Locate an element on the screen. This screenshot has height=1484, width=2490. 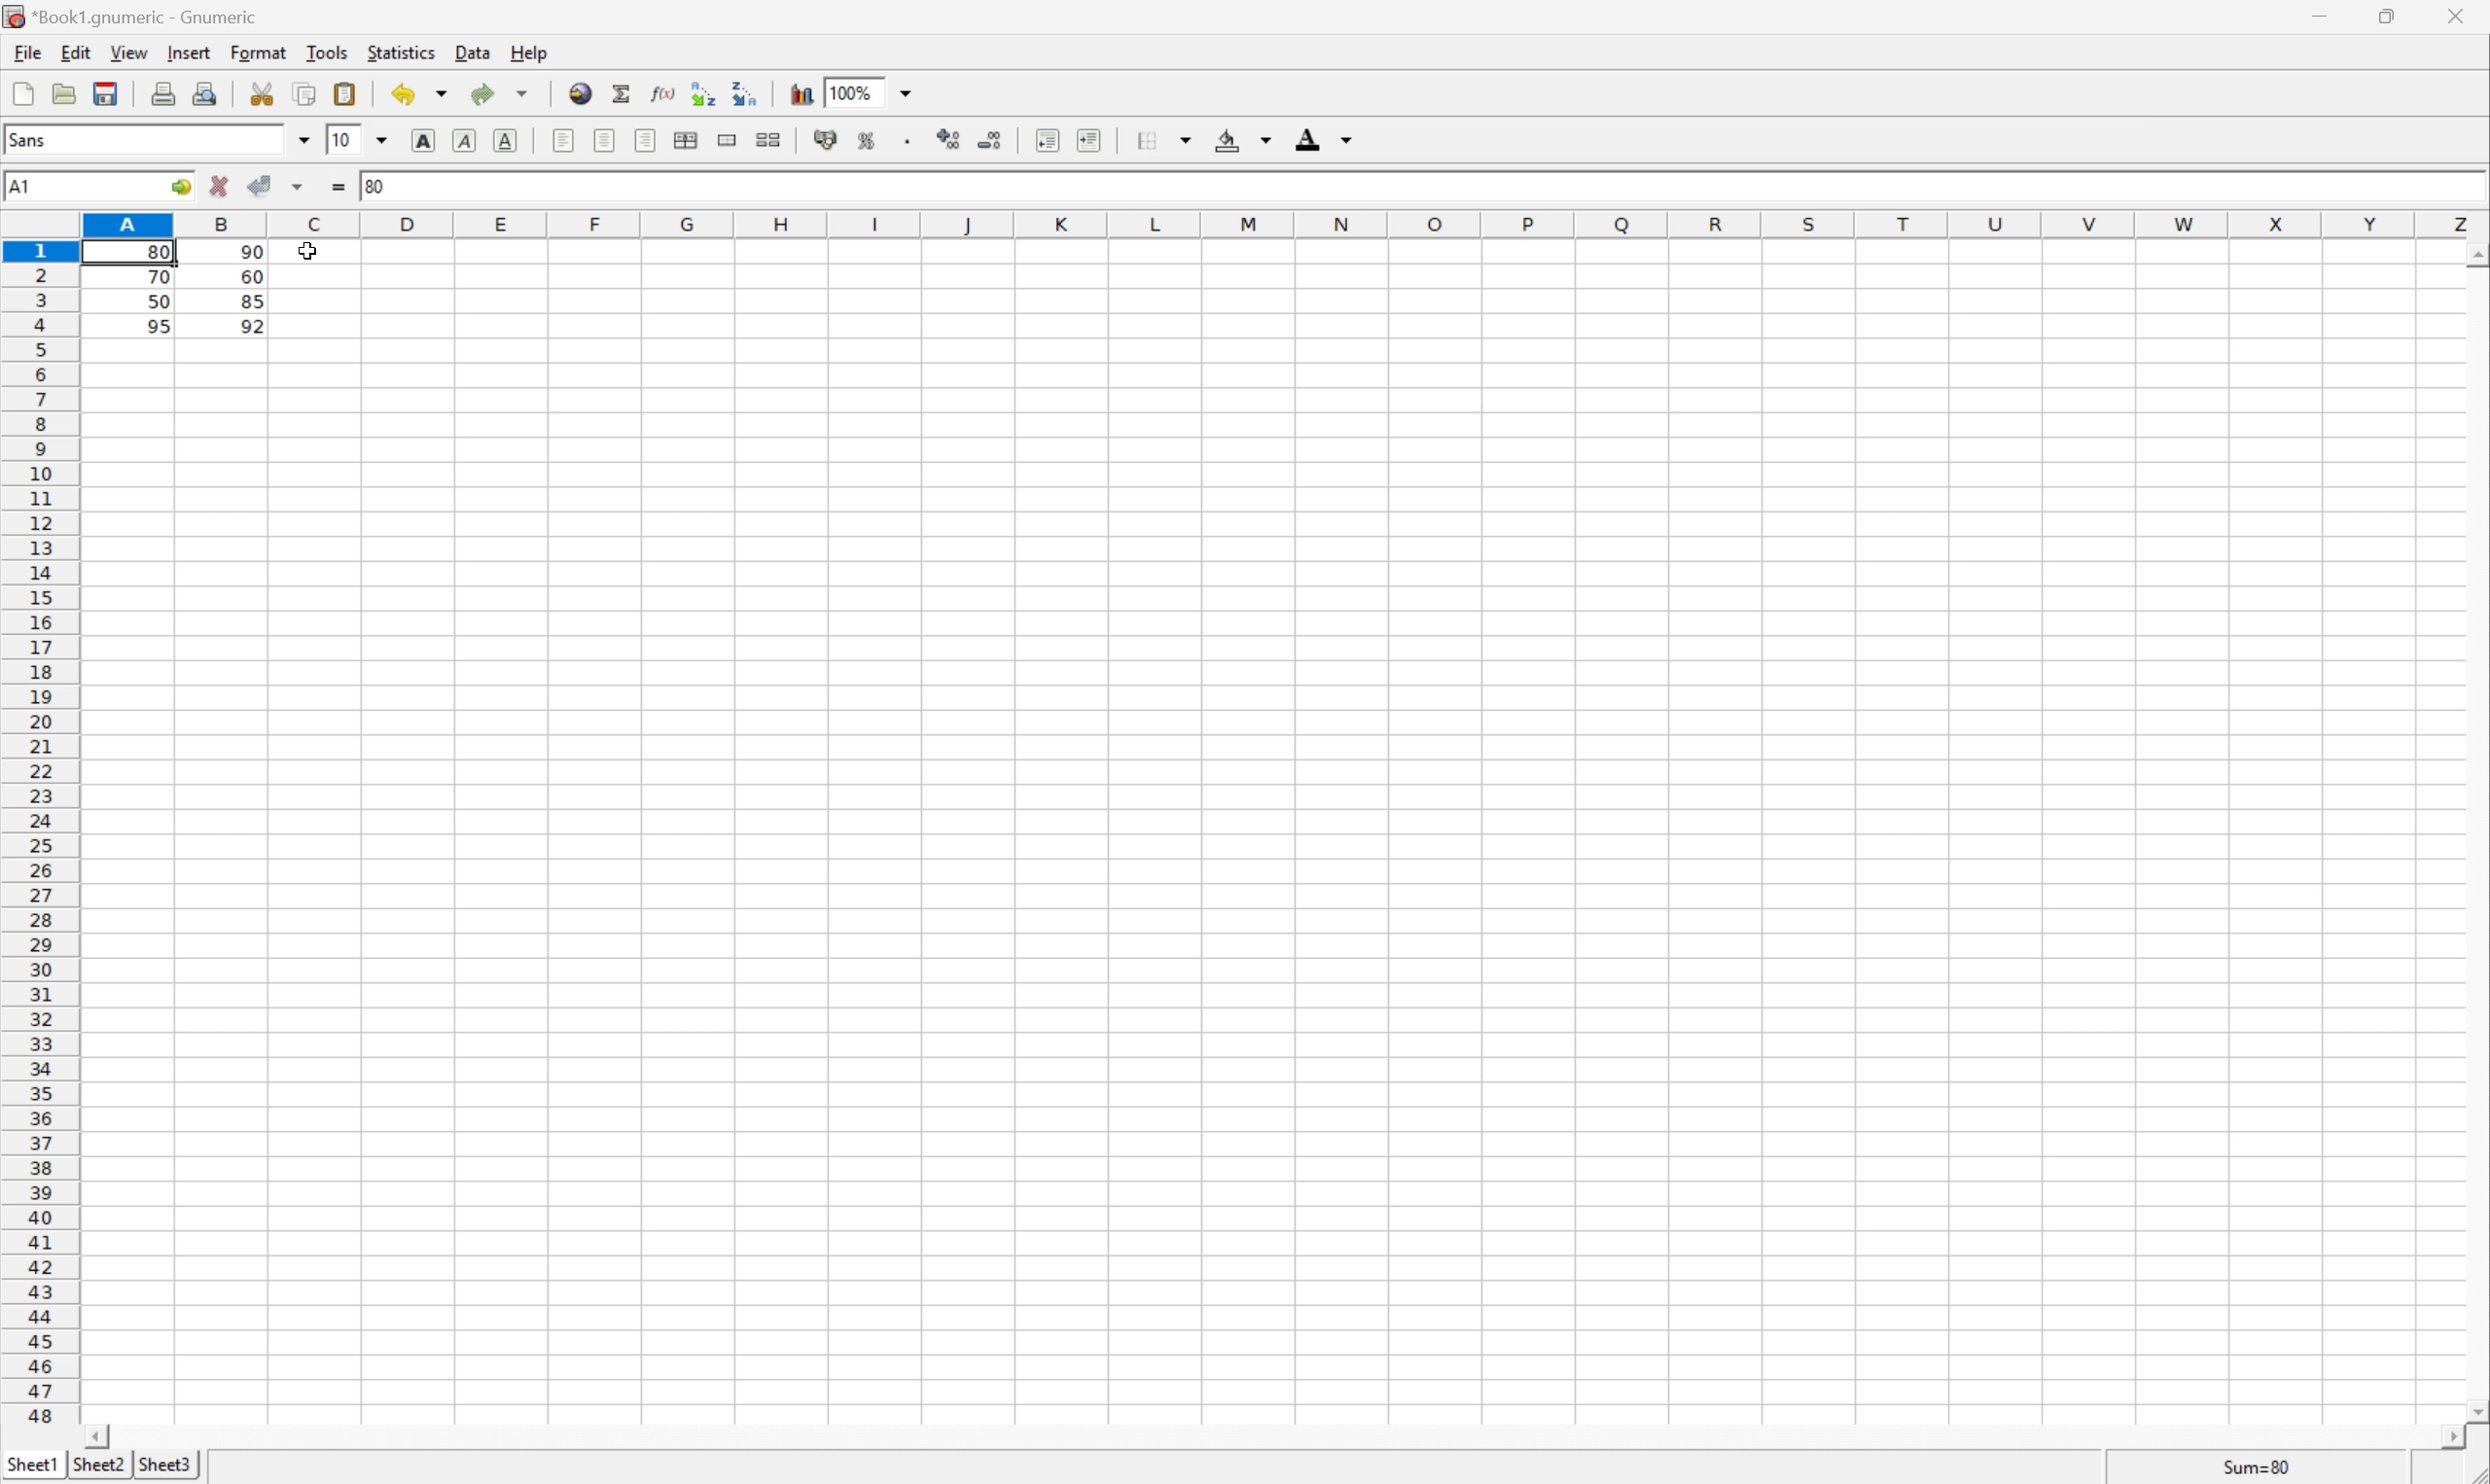
Restore Down is located at coordinates (2389, 13).